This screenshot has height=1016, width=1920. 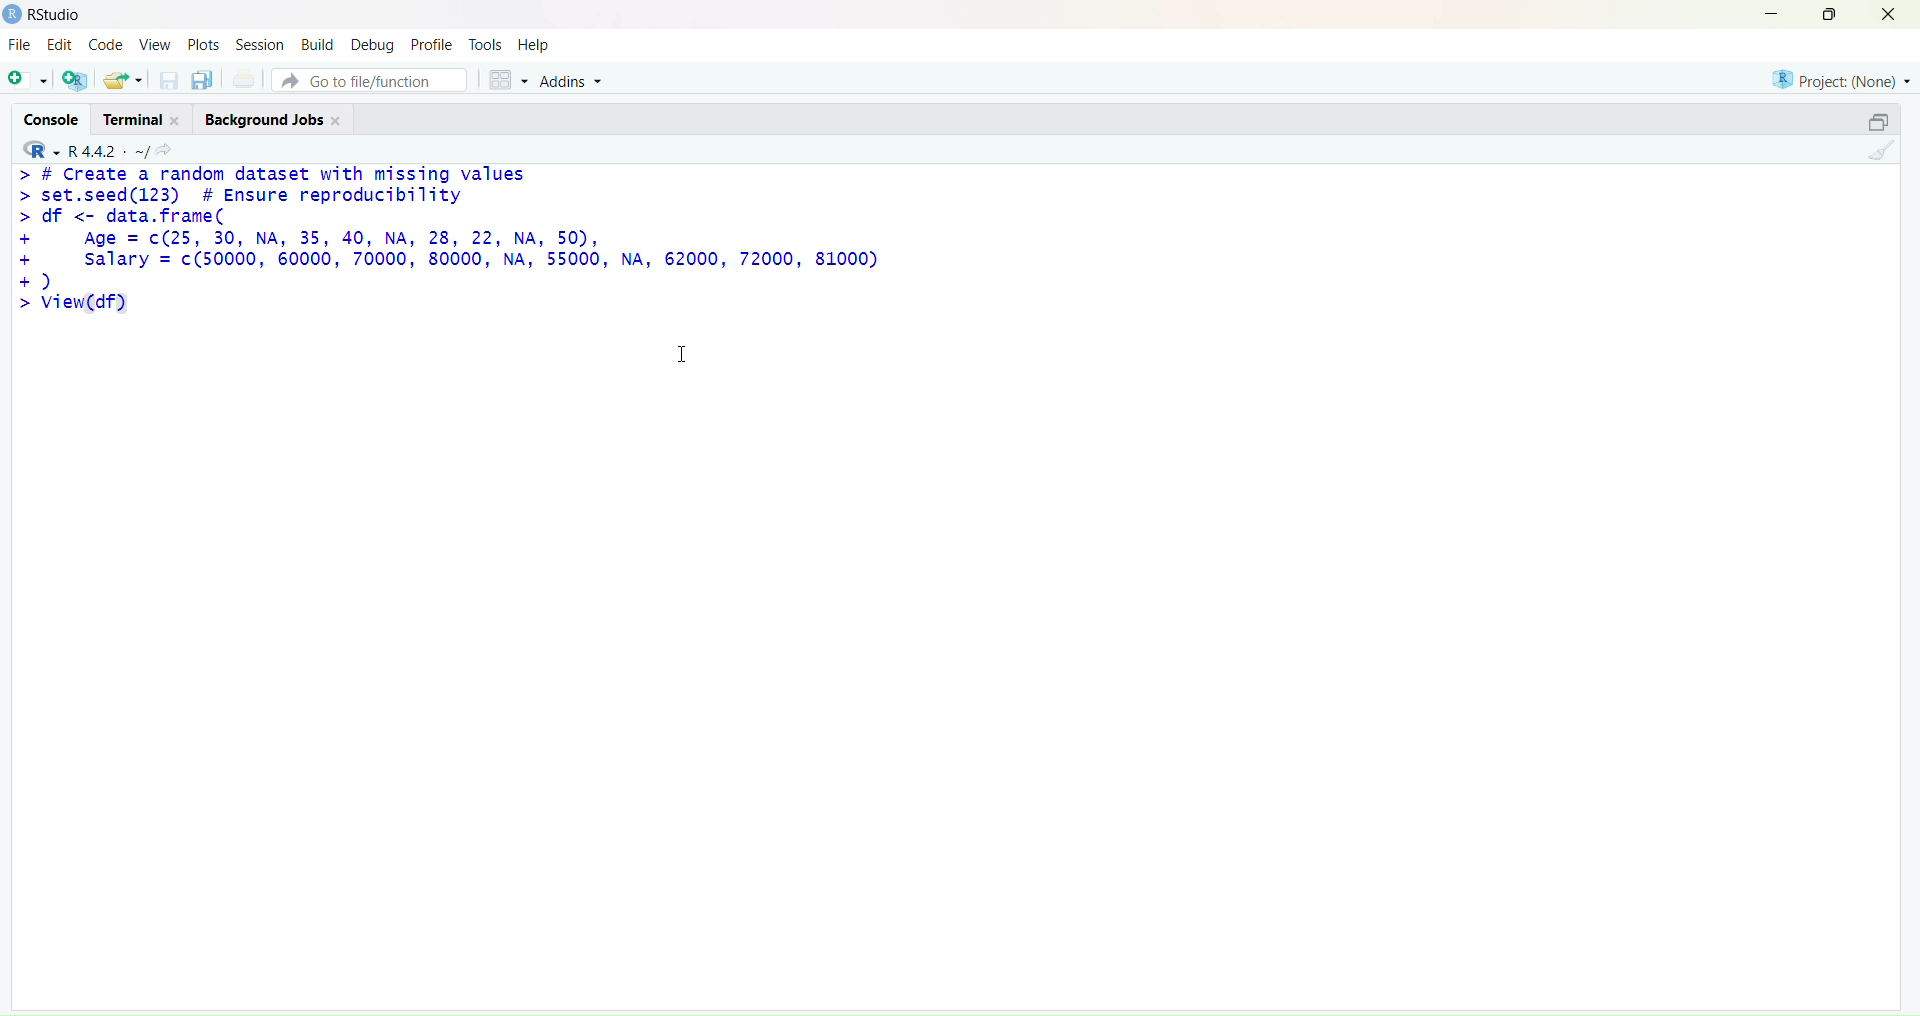 I want to click on R 4.4.2, so click(x=83, y=149).